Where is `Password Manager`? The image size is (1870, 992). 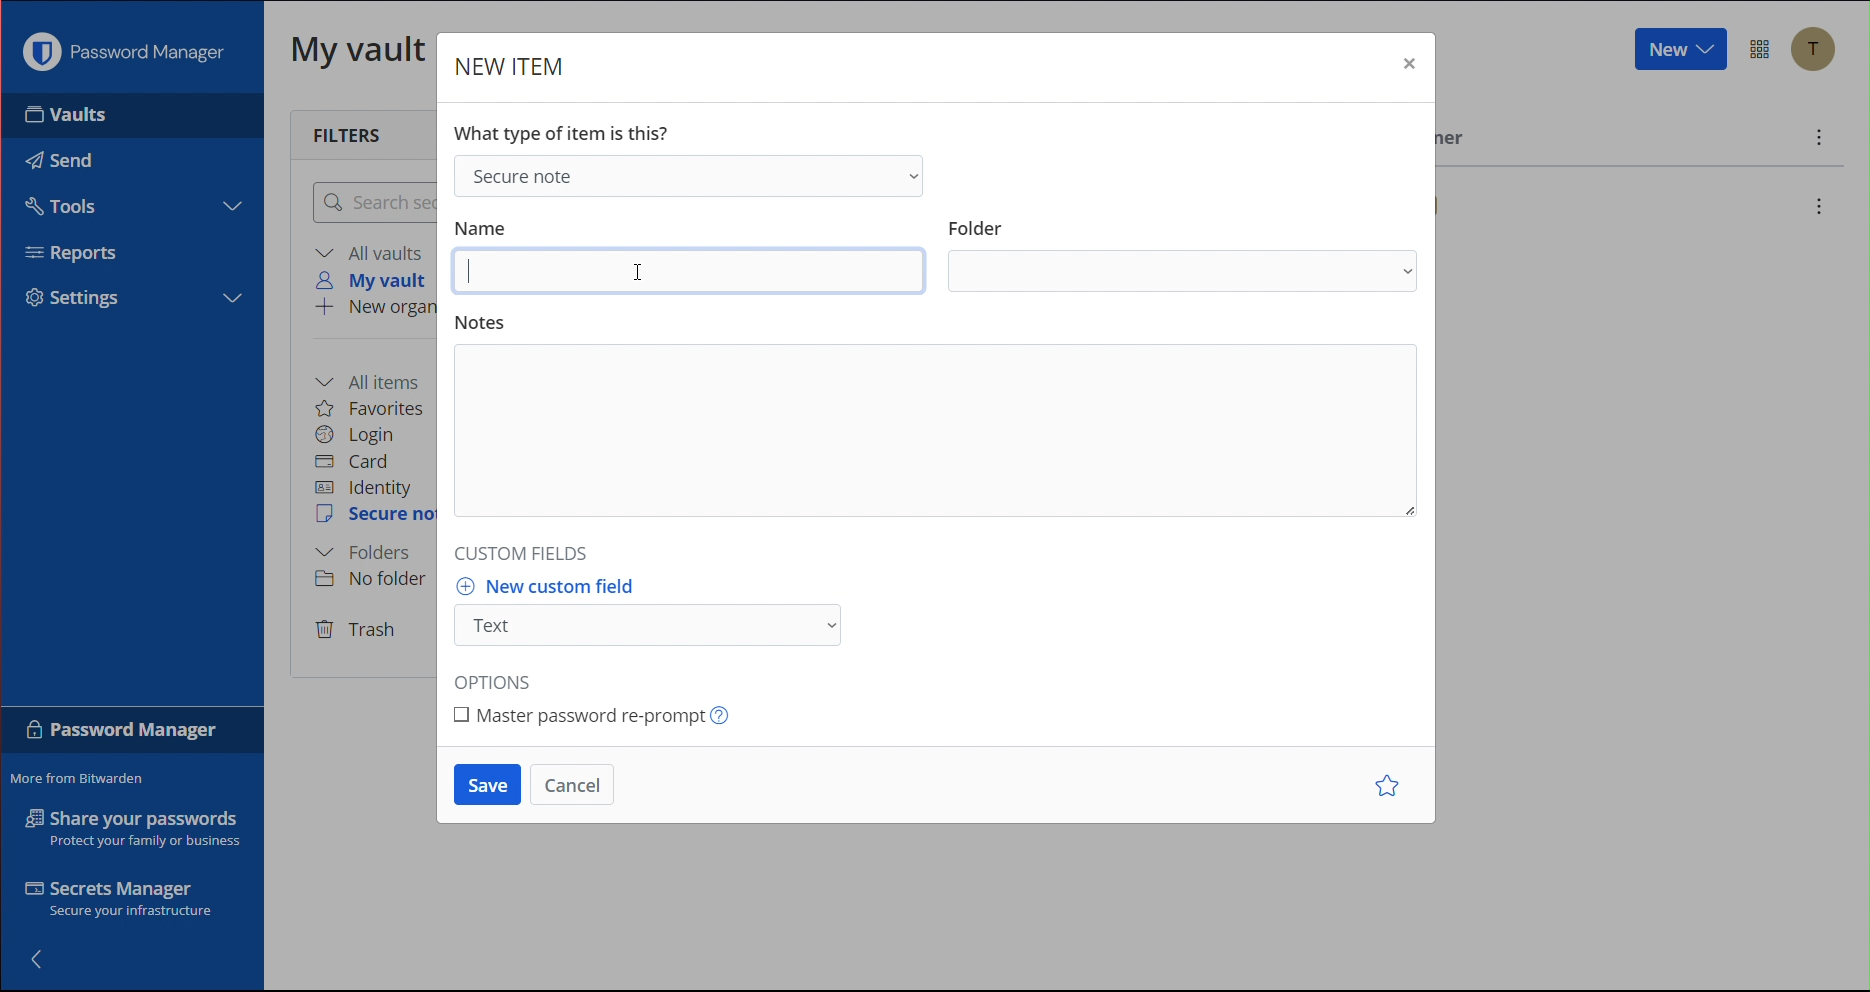
Password Manager is located at coordinates (129, 52).